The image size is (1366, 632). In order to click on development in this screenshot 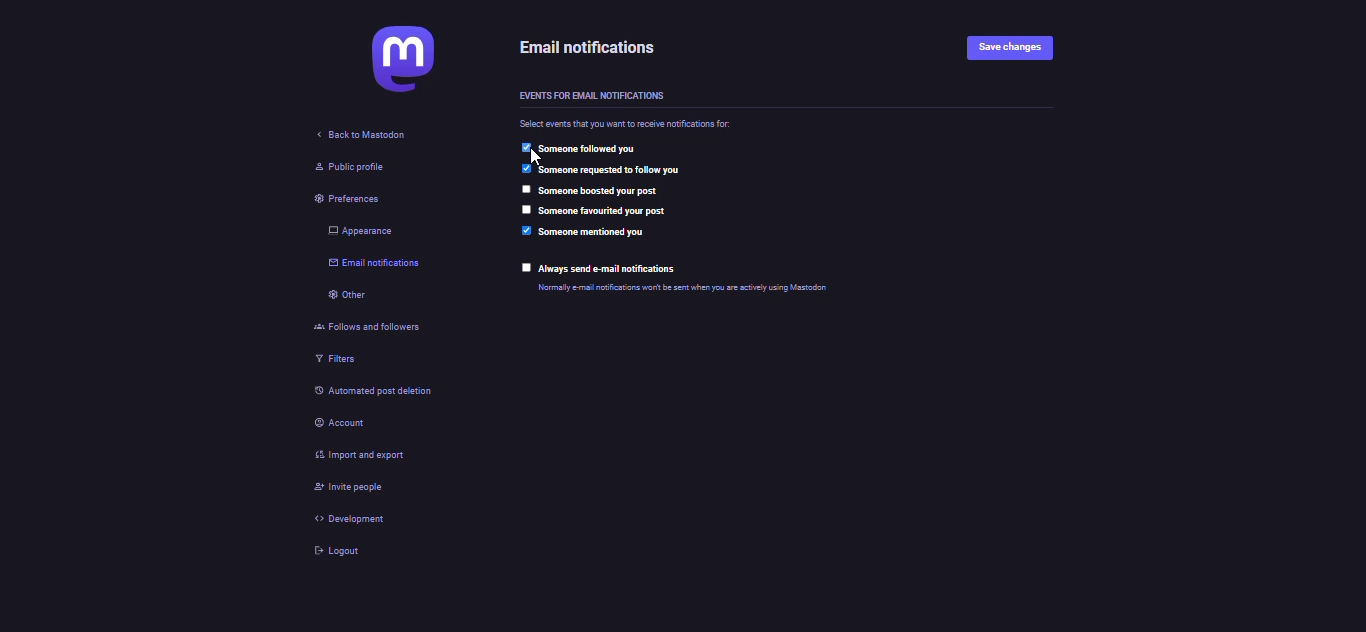, I will do `click(347, 519)`.